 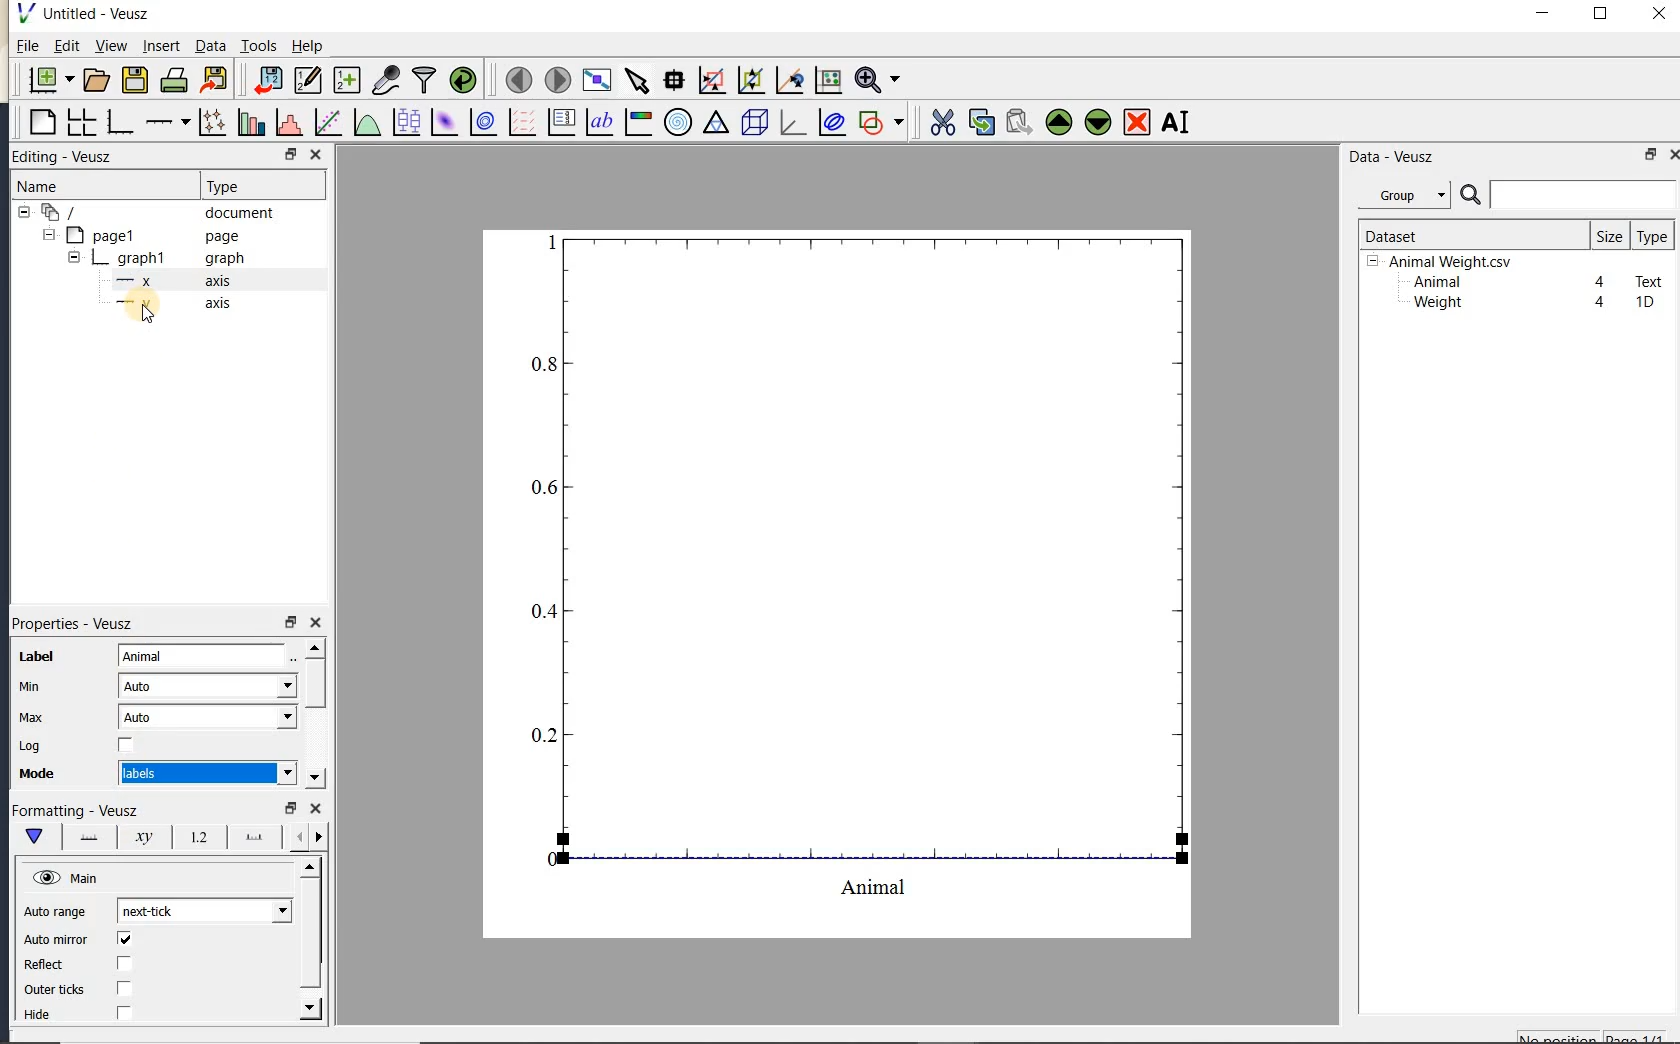 I want to click on main formatting, so click(x=33, y=836).